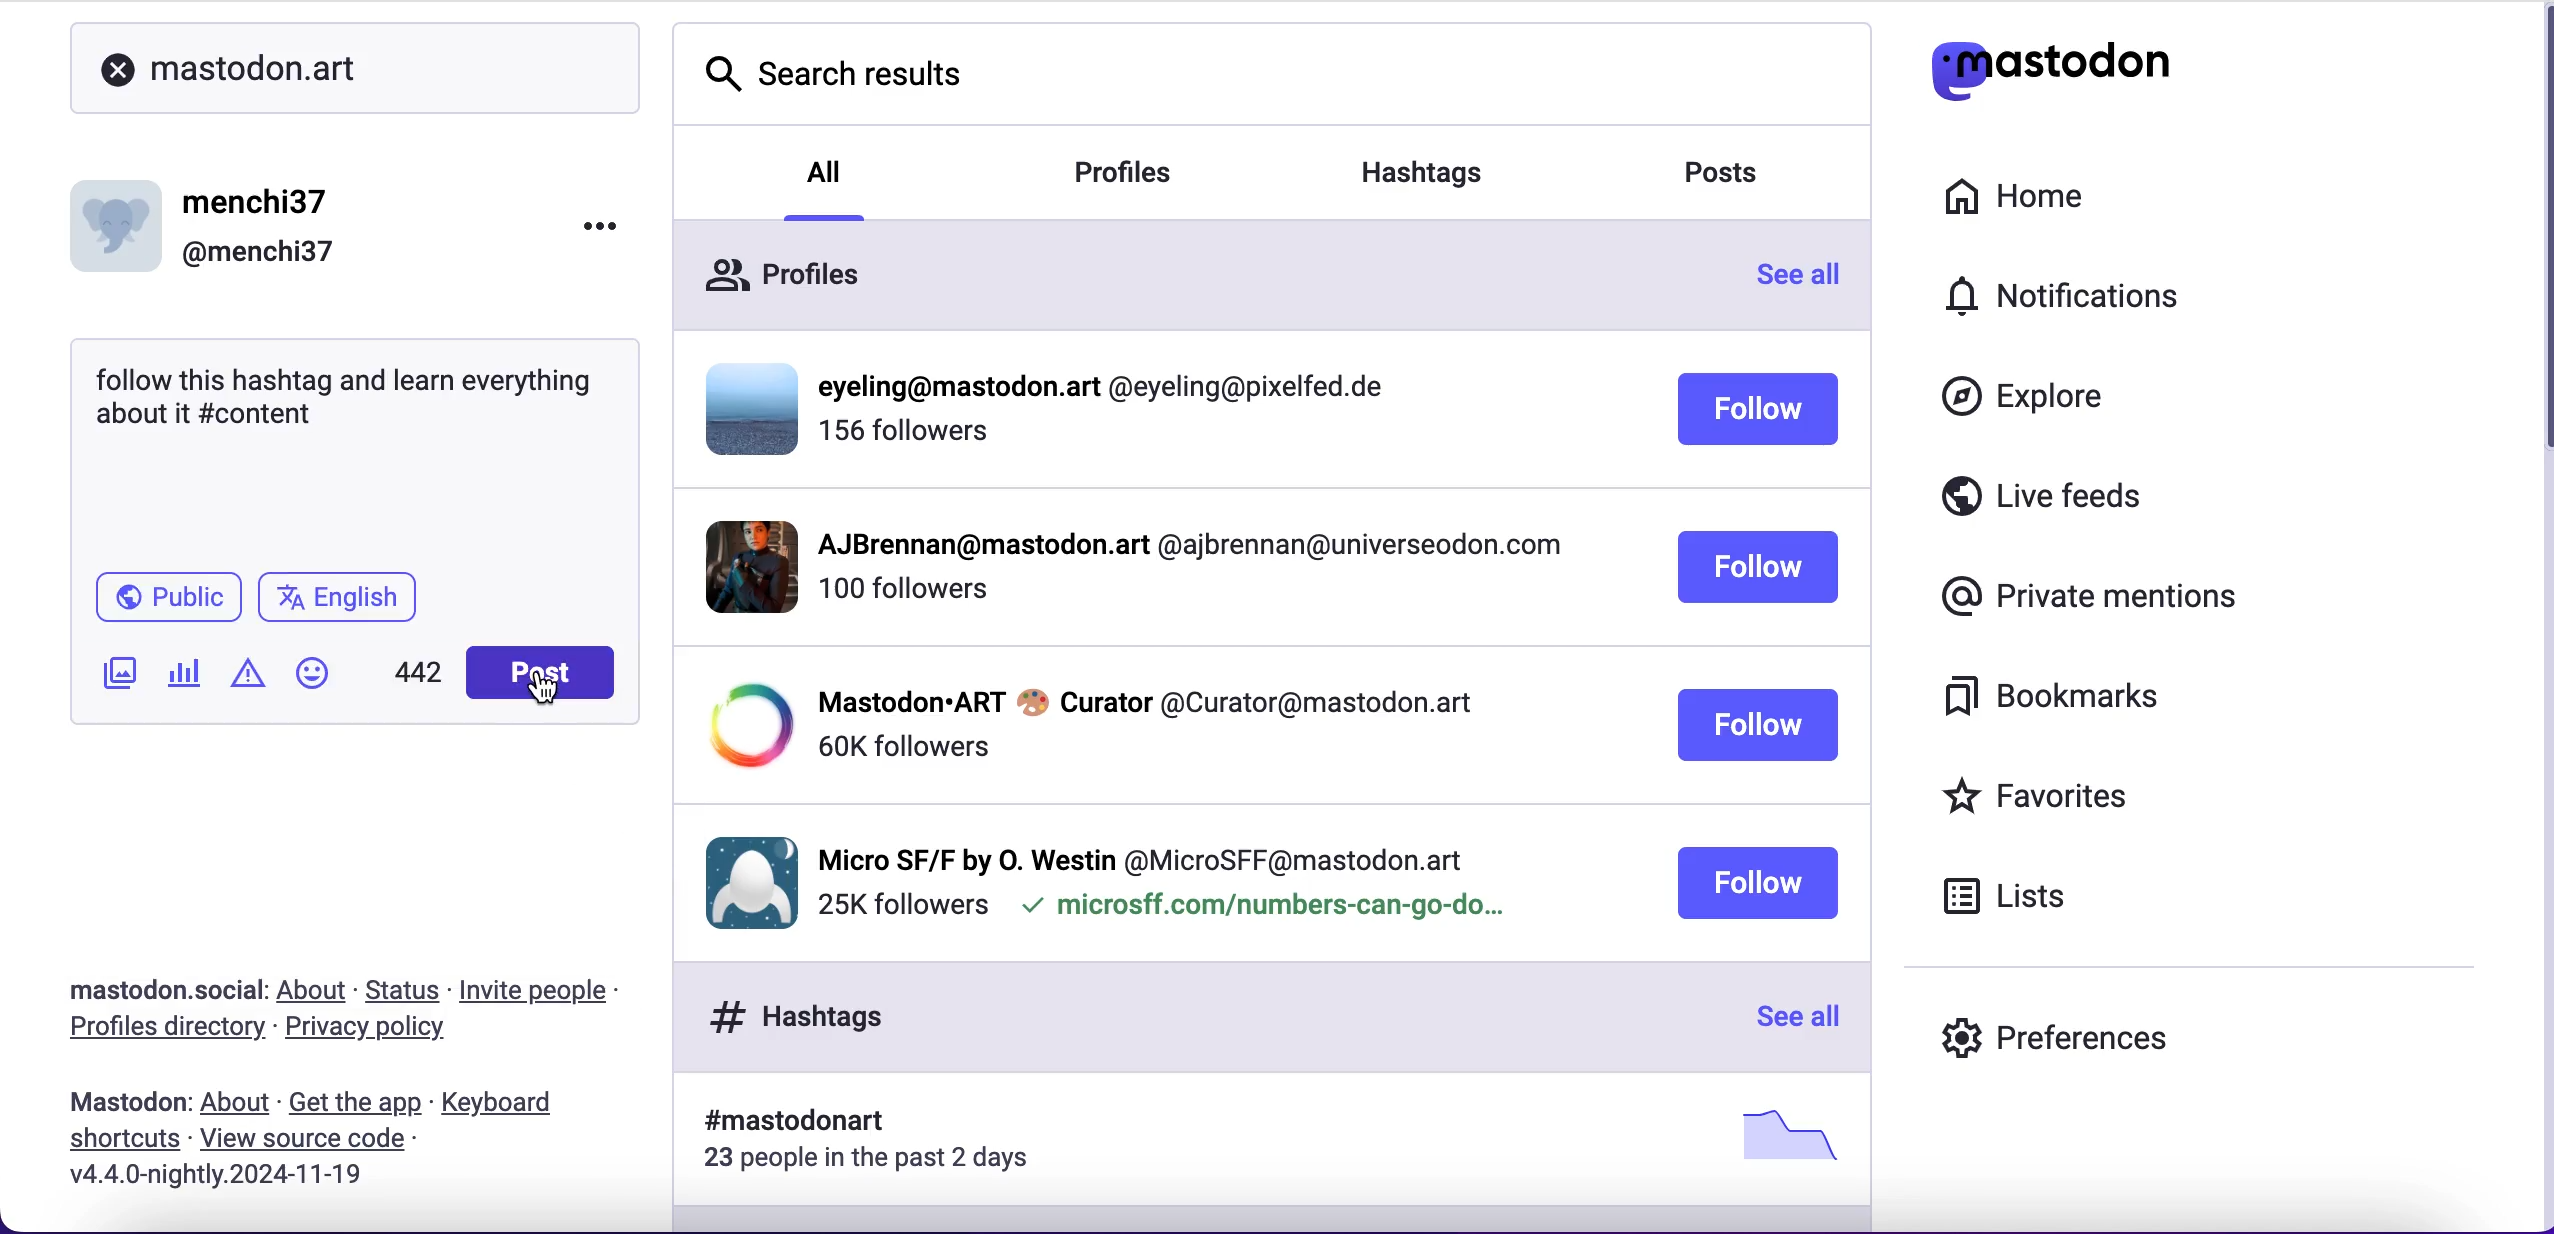 The height and width of the screenshot is (1234, 2554). Describe the element at coordinates (374, 1032) in the screenshot. I see `privacy policy` at that location.